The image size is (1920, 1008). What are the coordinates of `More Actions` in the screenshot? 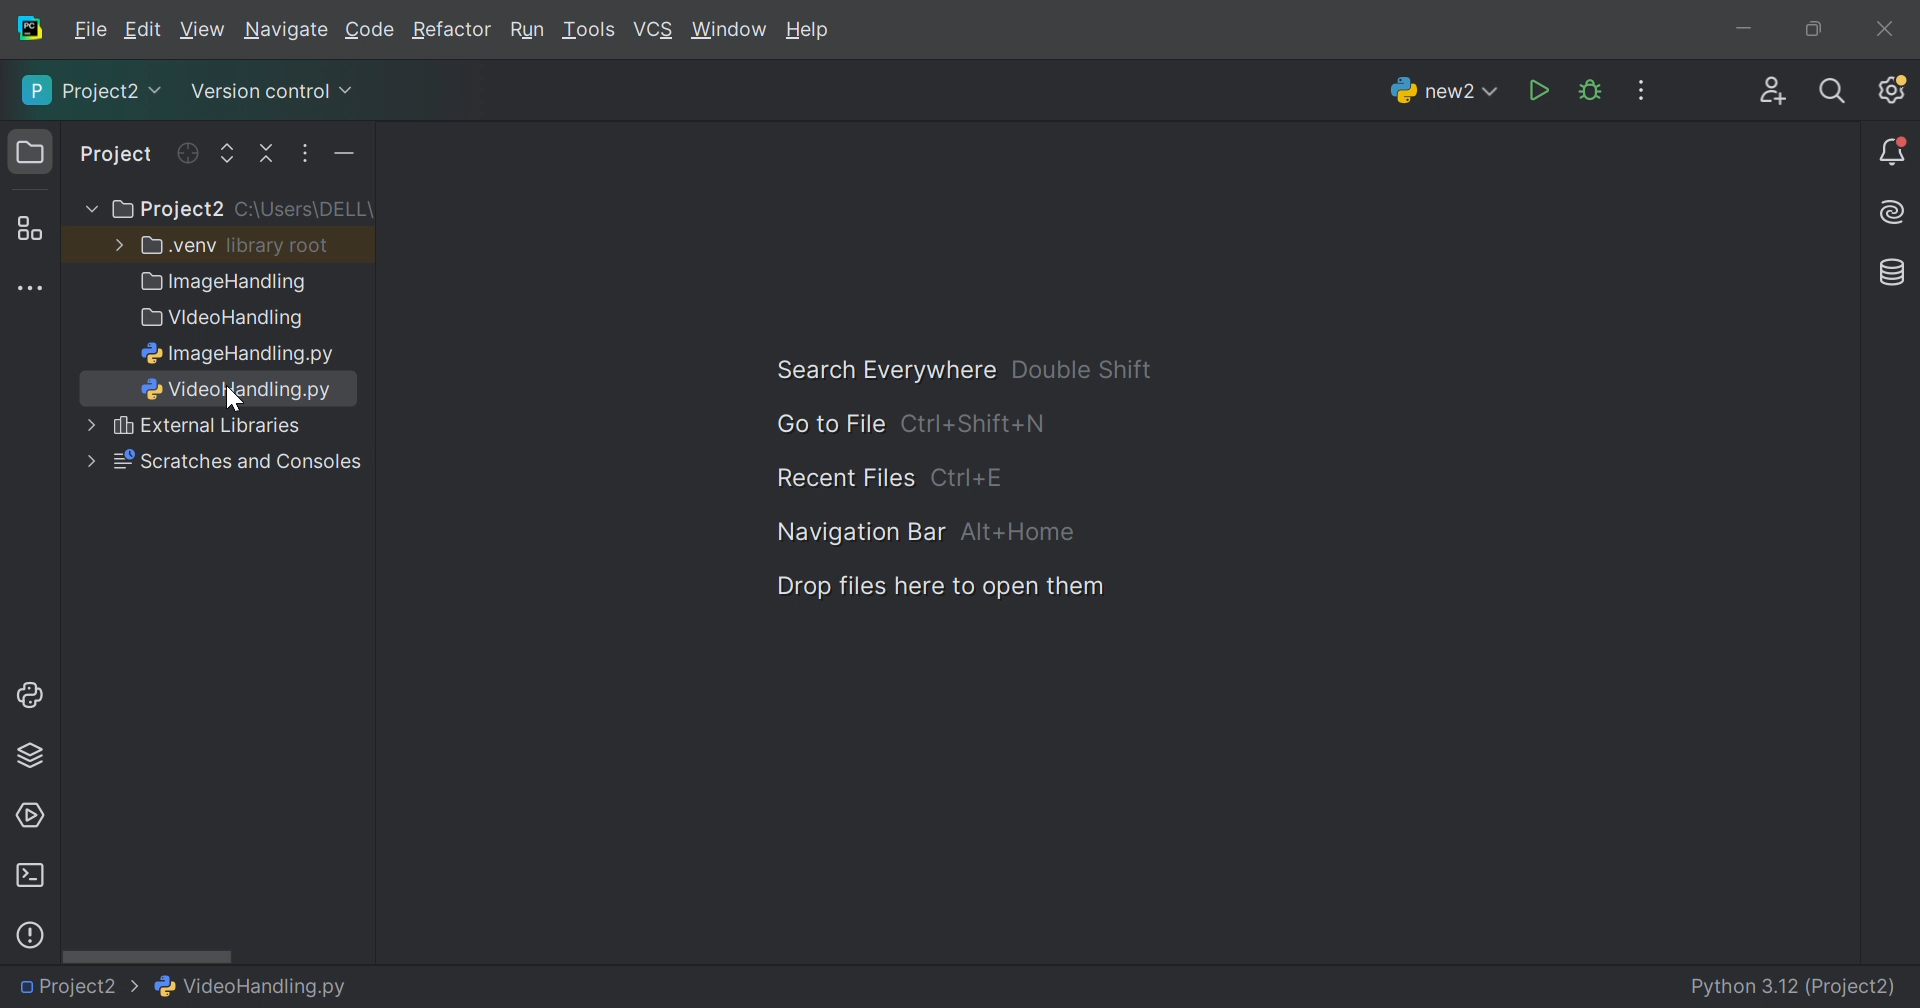 It's located at (1641, 90).